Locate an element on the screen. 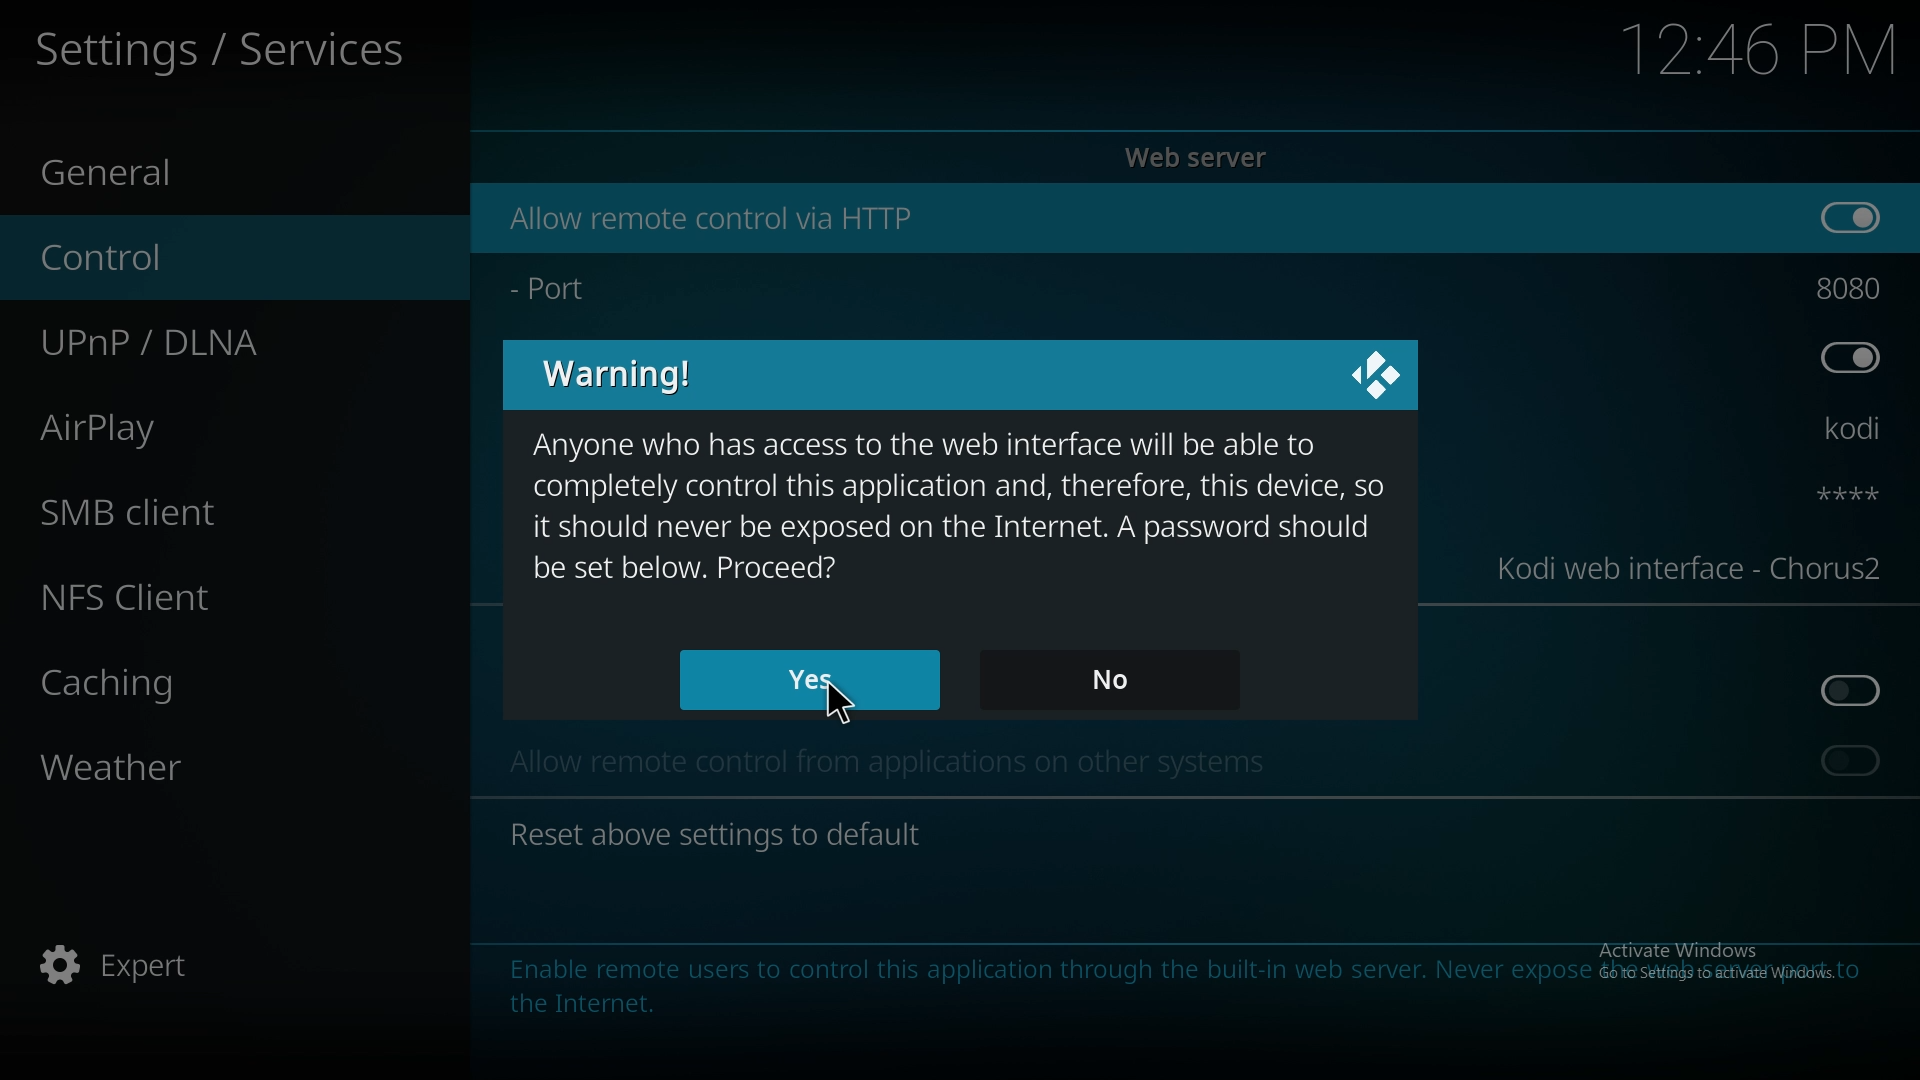 This screenshot has height=1080, width=1920. control is located at coordinates (192, 255).